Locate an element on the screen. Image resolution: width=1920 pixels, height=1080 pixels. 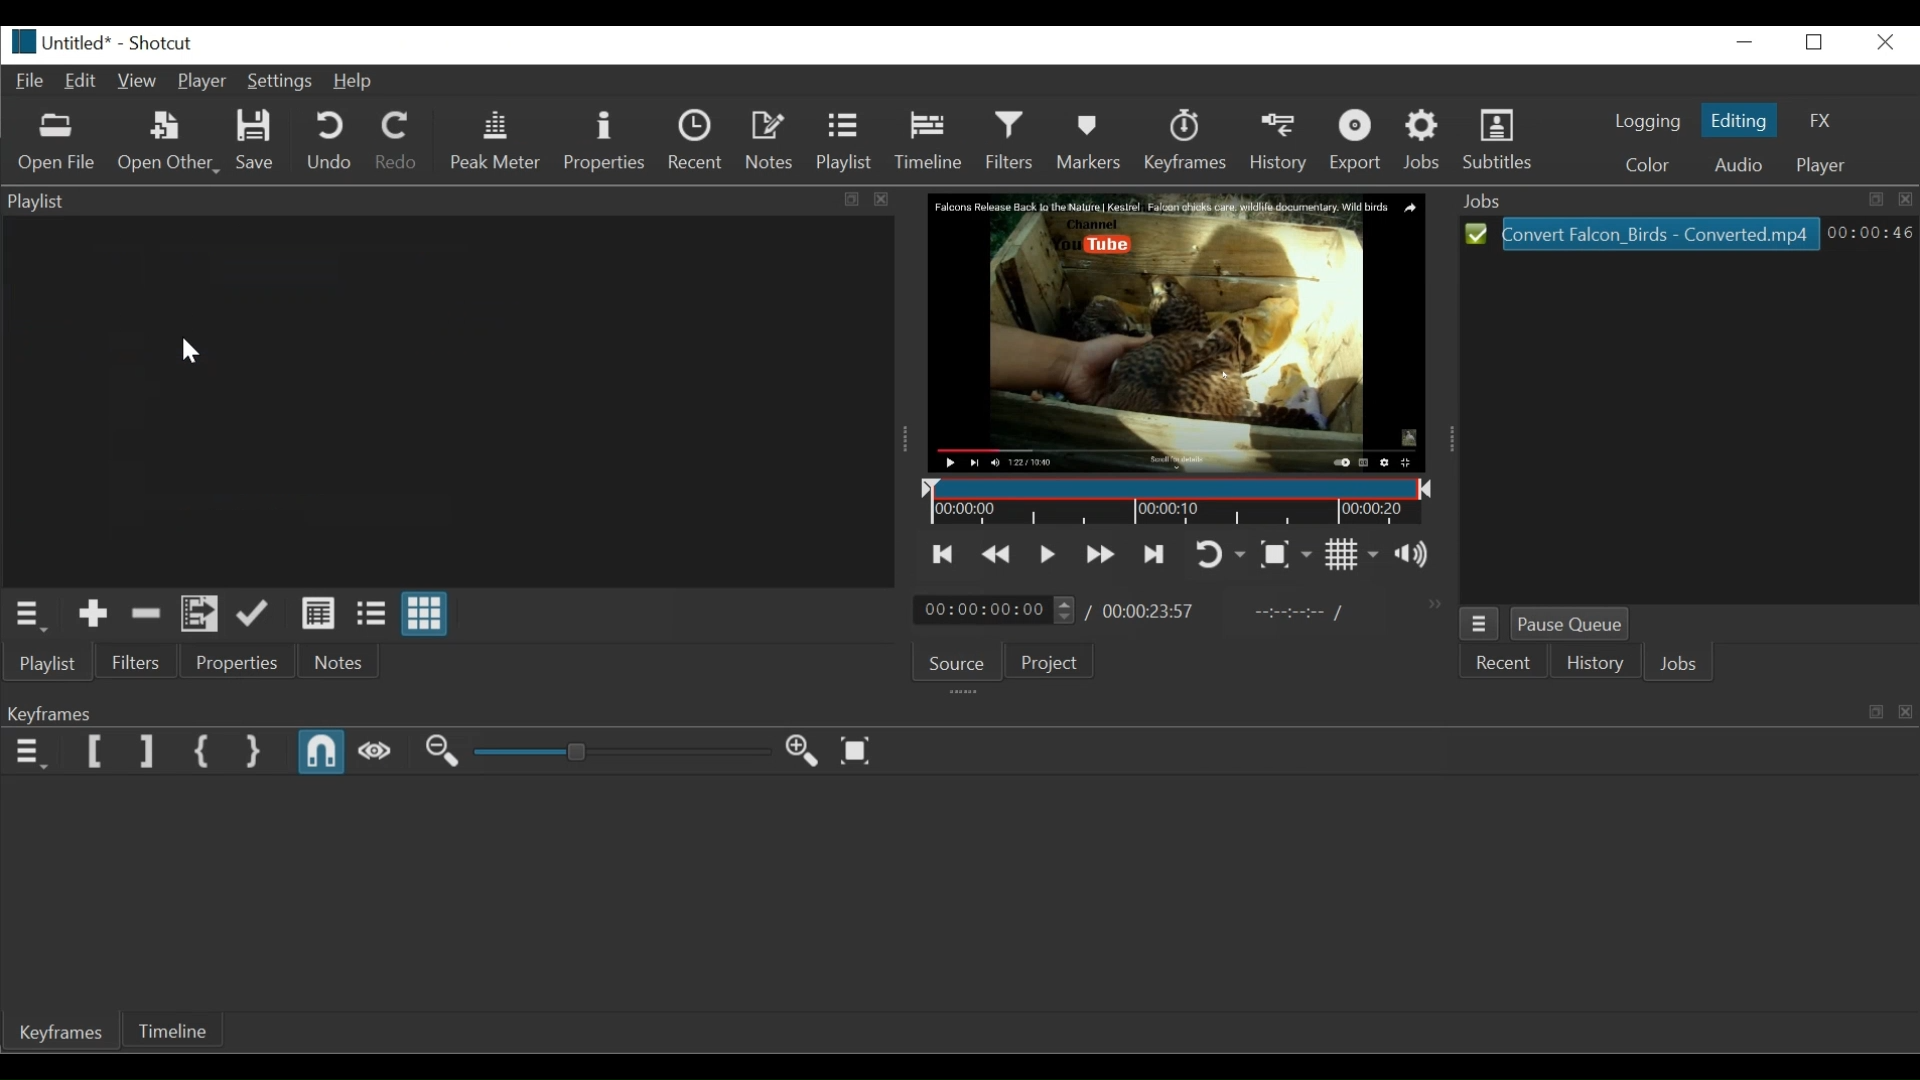
Recent is located at coordinates (1502, 663).